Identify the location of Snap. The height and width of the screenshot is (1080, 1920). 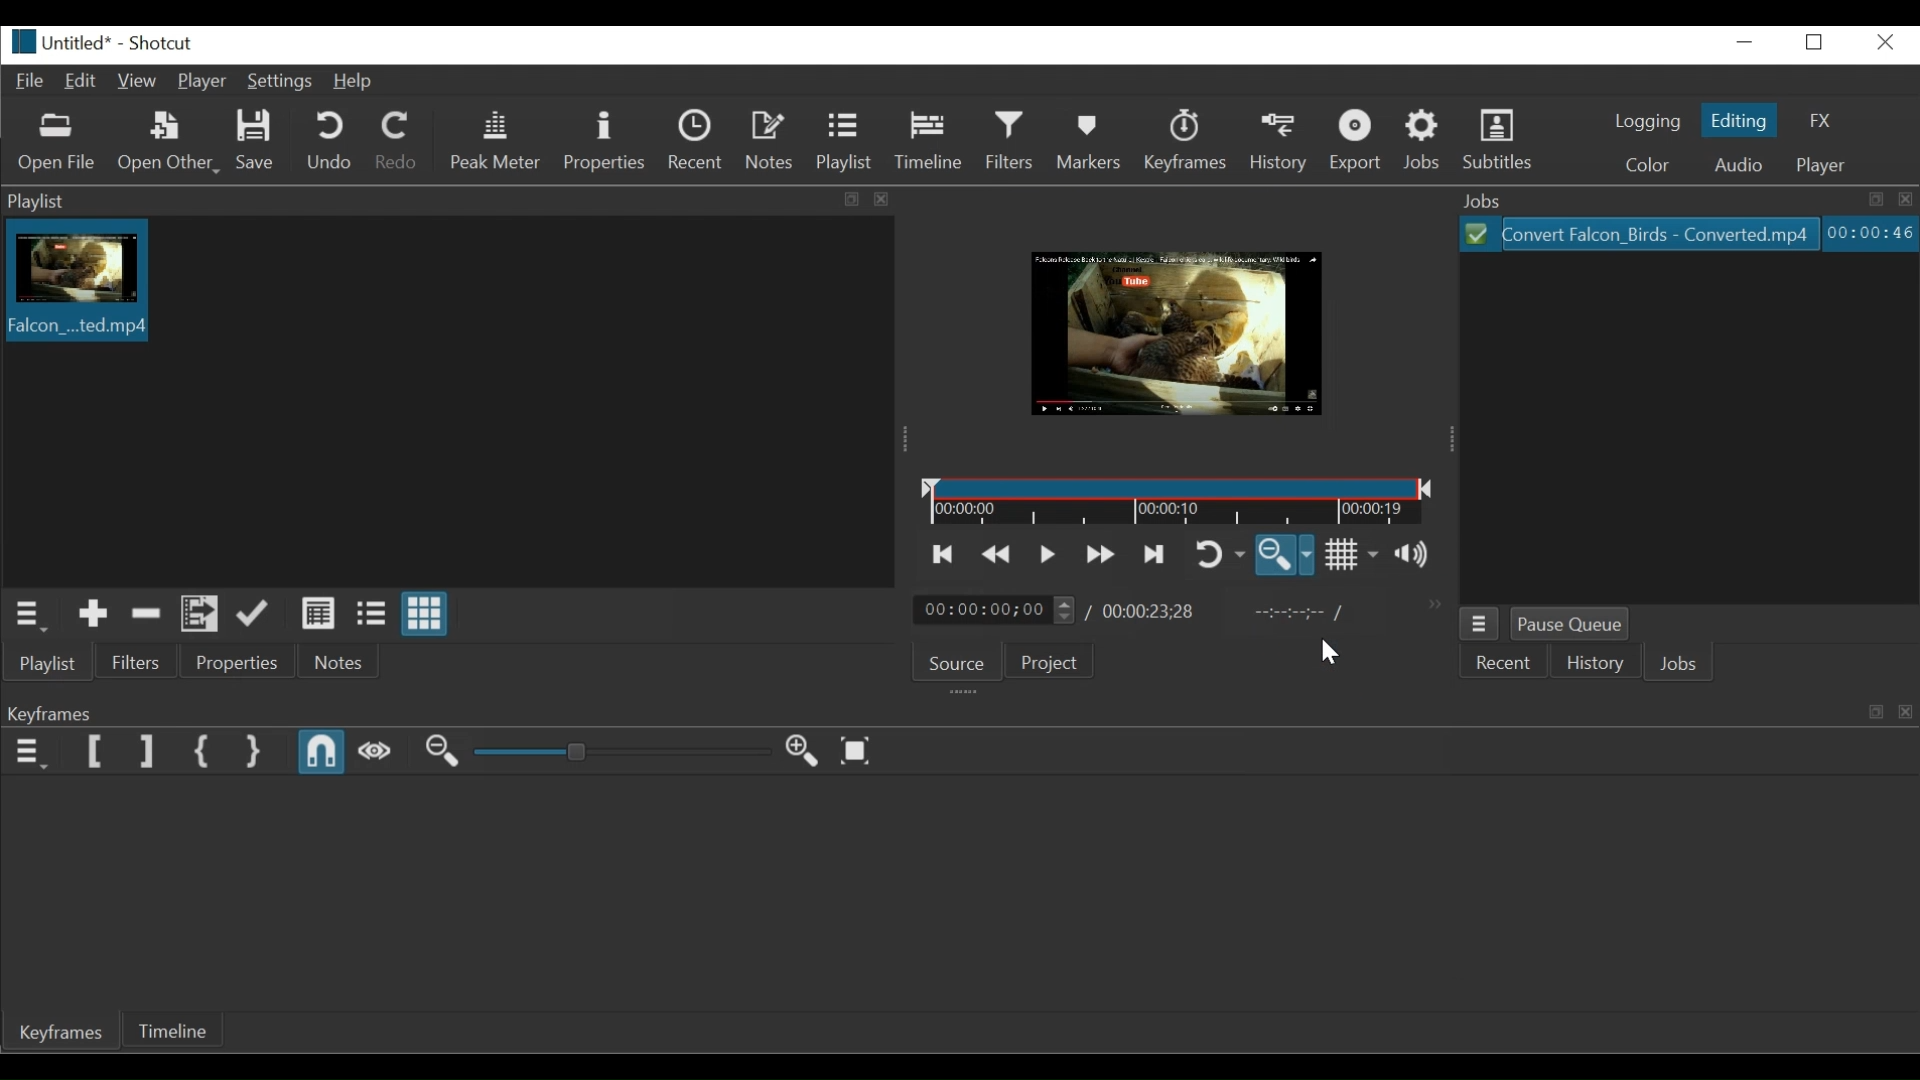
(322, 752).